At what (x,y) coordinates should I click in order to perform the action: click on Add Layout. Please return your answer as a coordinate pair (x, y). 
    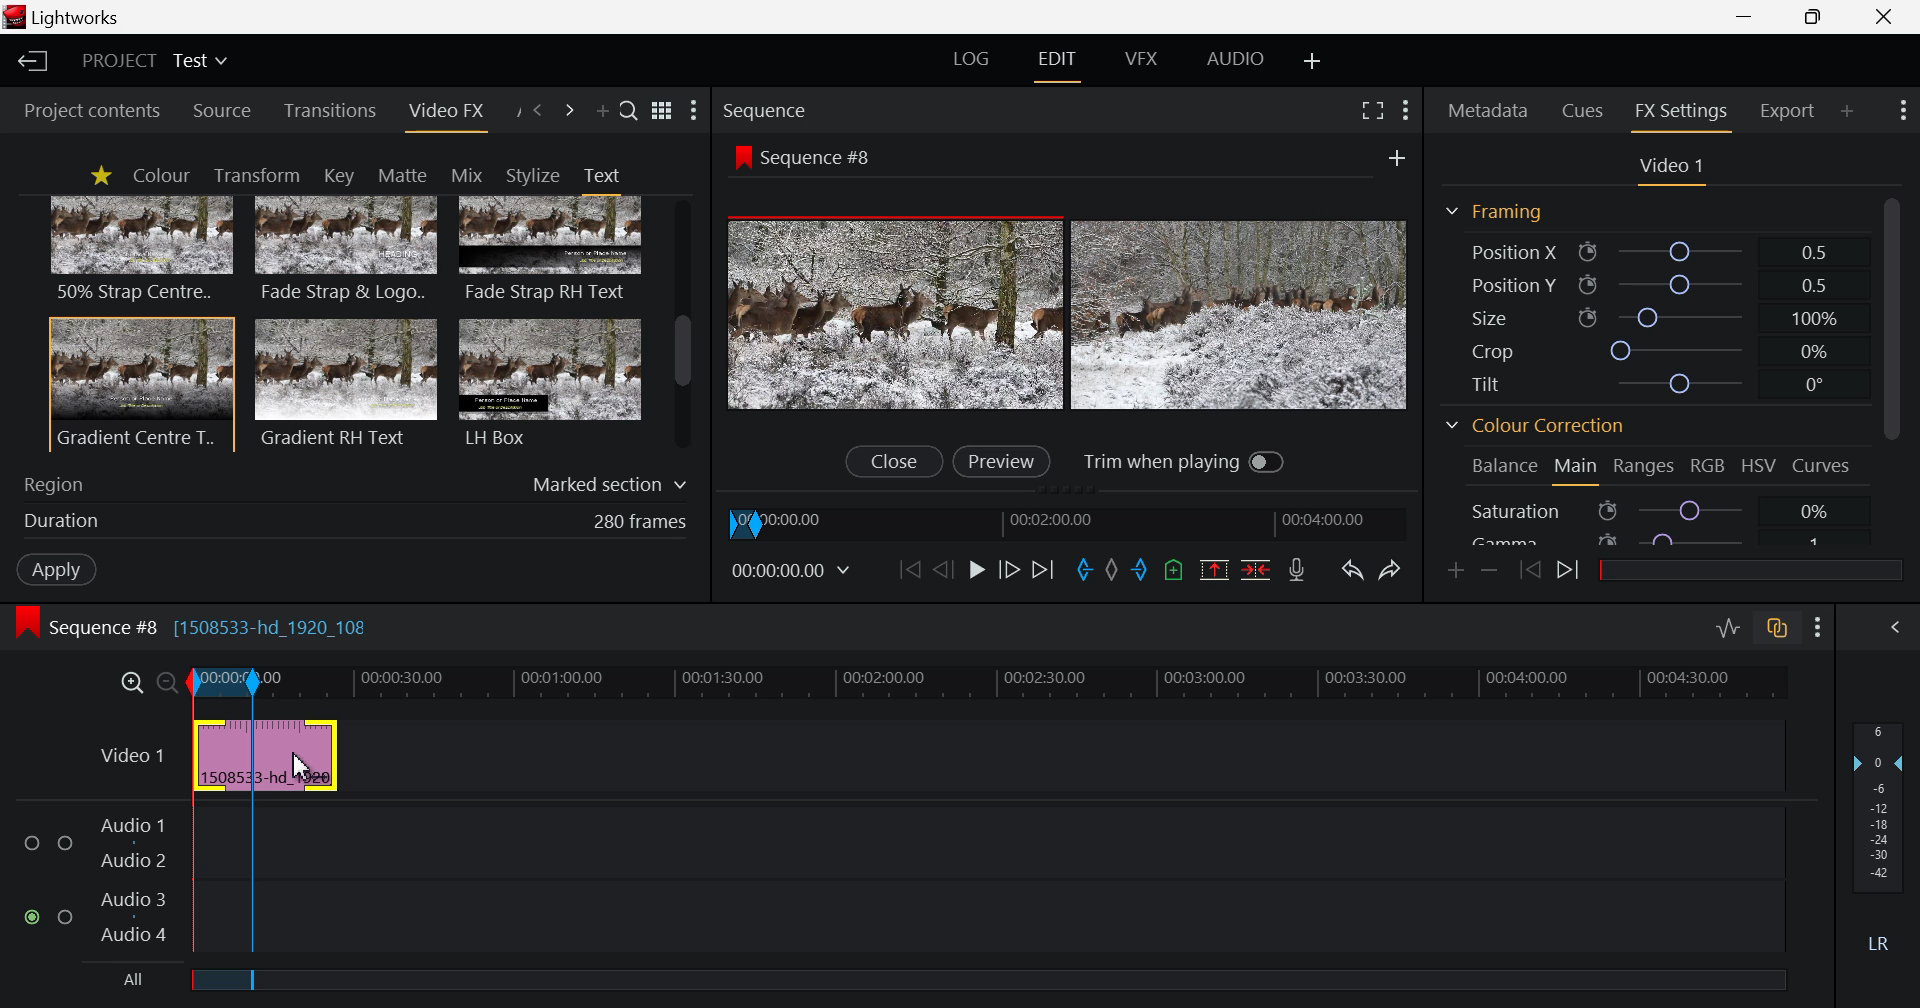
    Looking at the image, I should click on (1314, 60).